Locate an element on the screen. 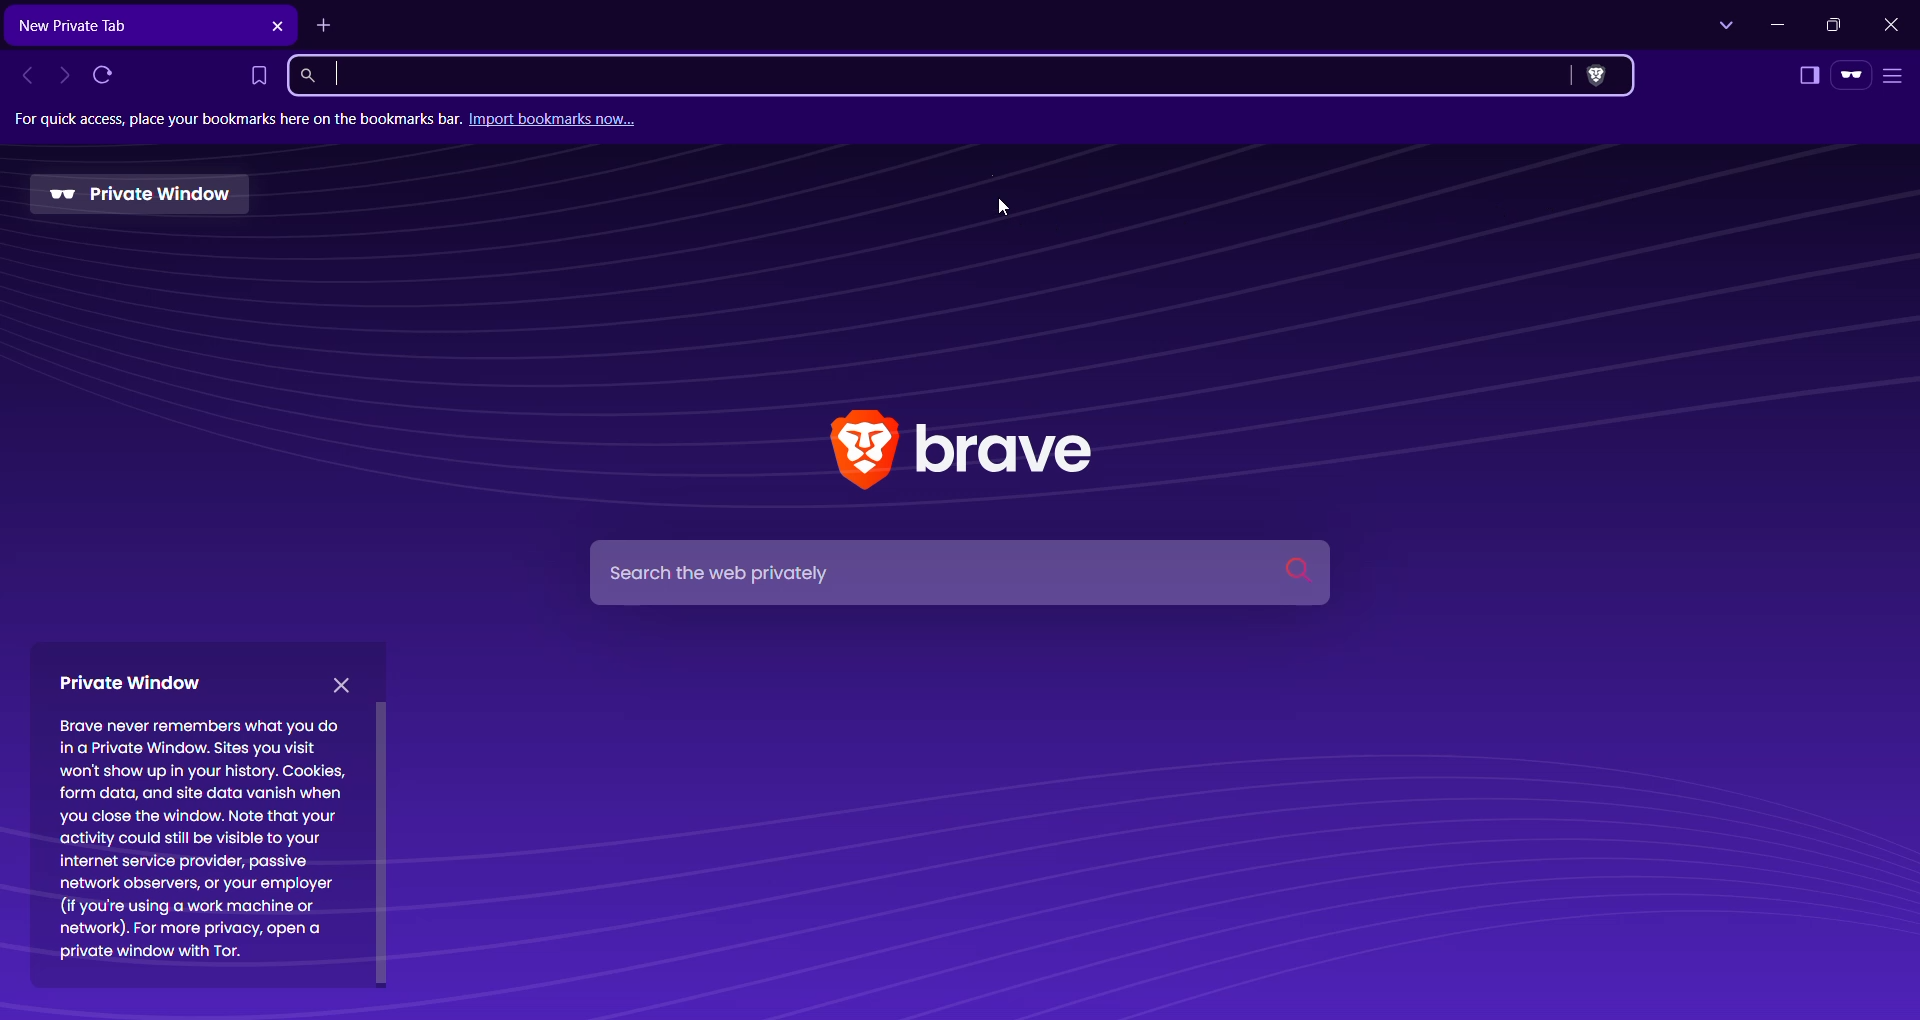  for quick access place your bookmarks here on the bookmark bar. import bookmark now is located at coordinates (357, 119).